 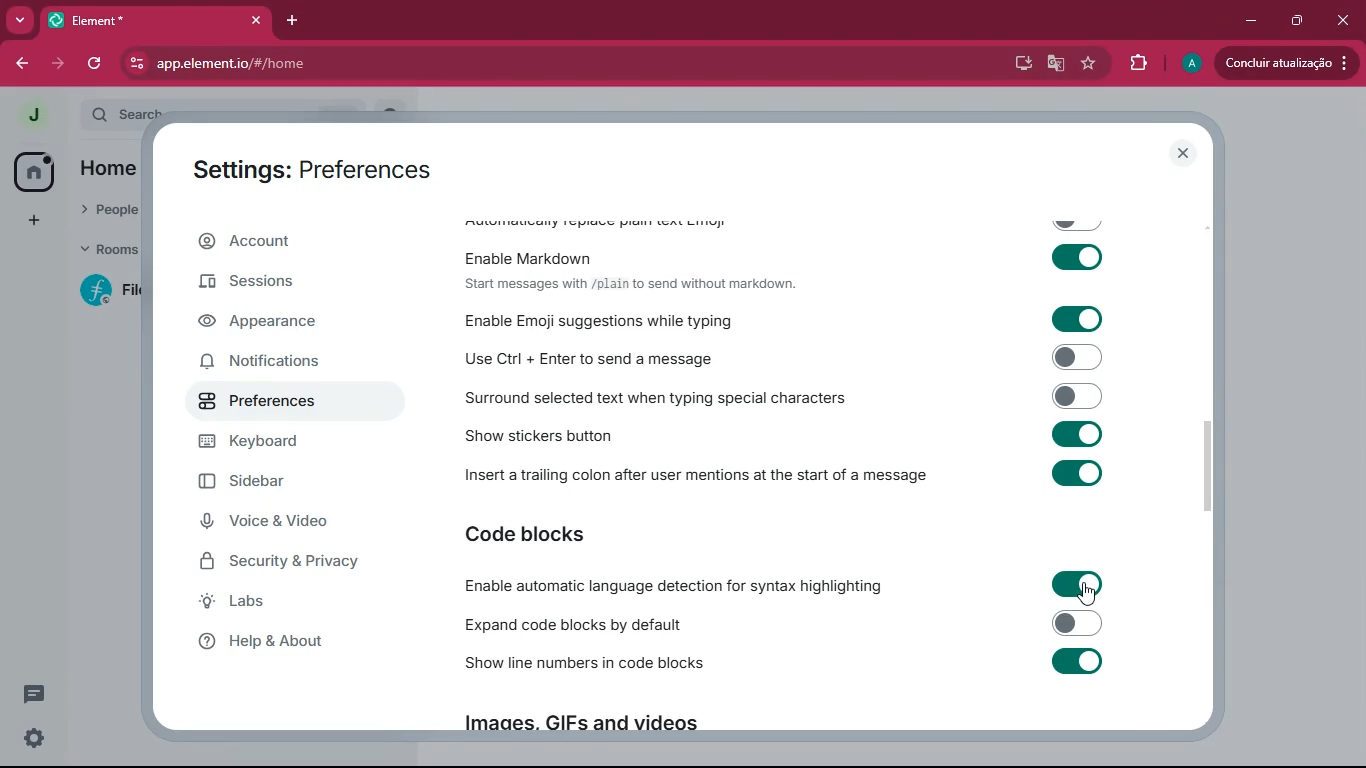 What do you see at coordinates (159, 20) in the screenshot?
I see `element` at bounding box center [159, 20].